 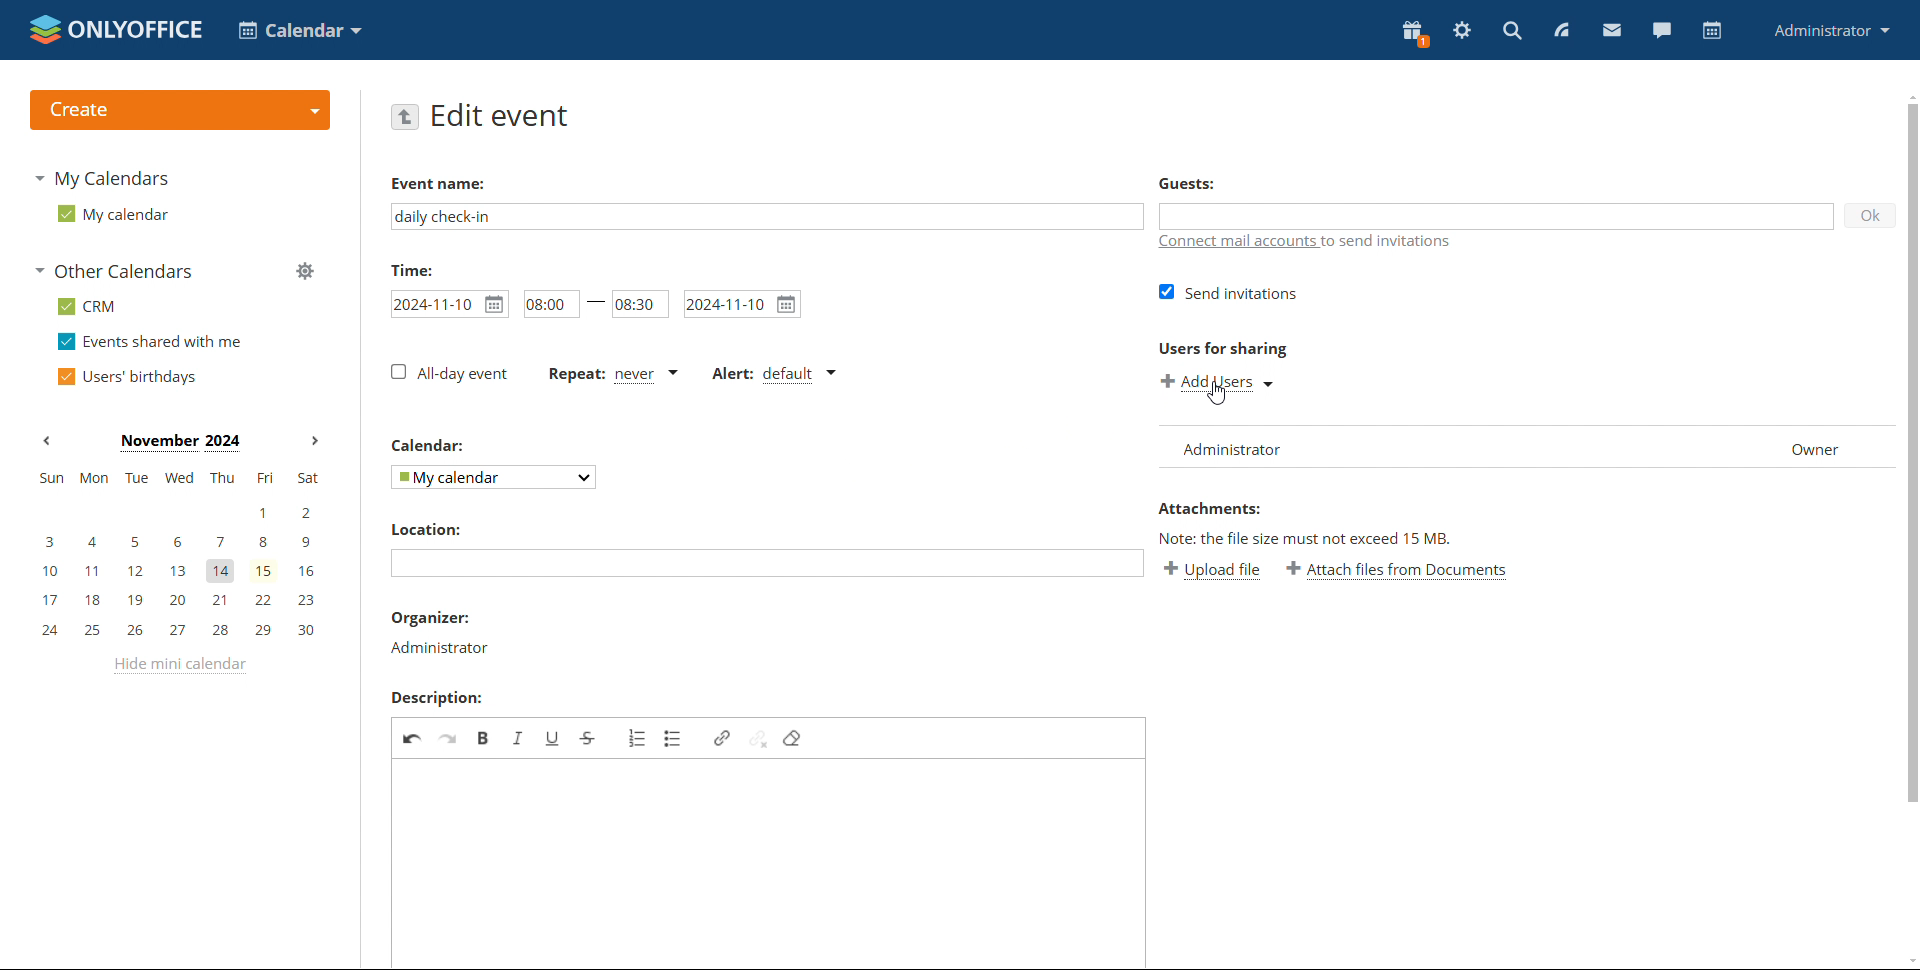 I want to click on calendar, so click(x=1710, y=31).